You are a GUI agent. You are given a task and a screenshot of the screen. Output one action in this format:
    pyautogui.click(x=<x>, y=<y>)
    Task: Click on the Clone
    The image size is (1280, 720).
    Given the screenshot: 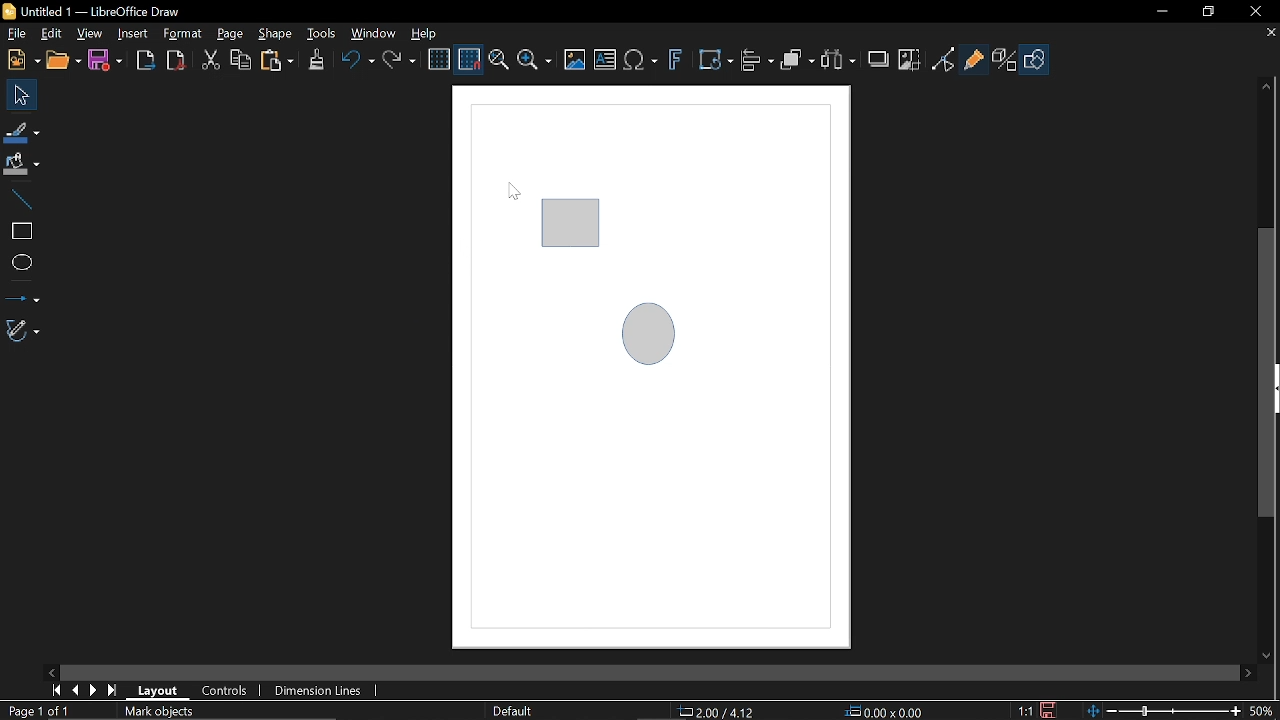 What is the action you would take?
    pyautogui.click(x=318, y=61)
    